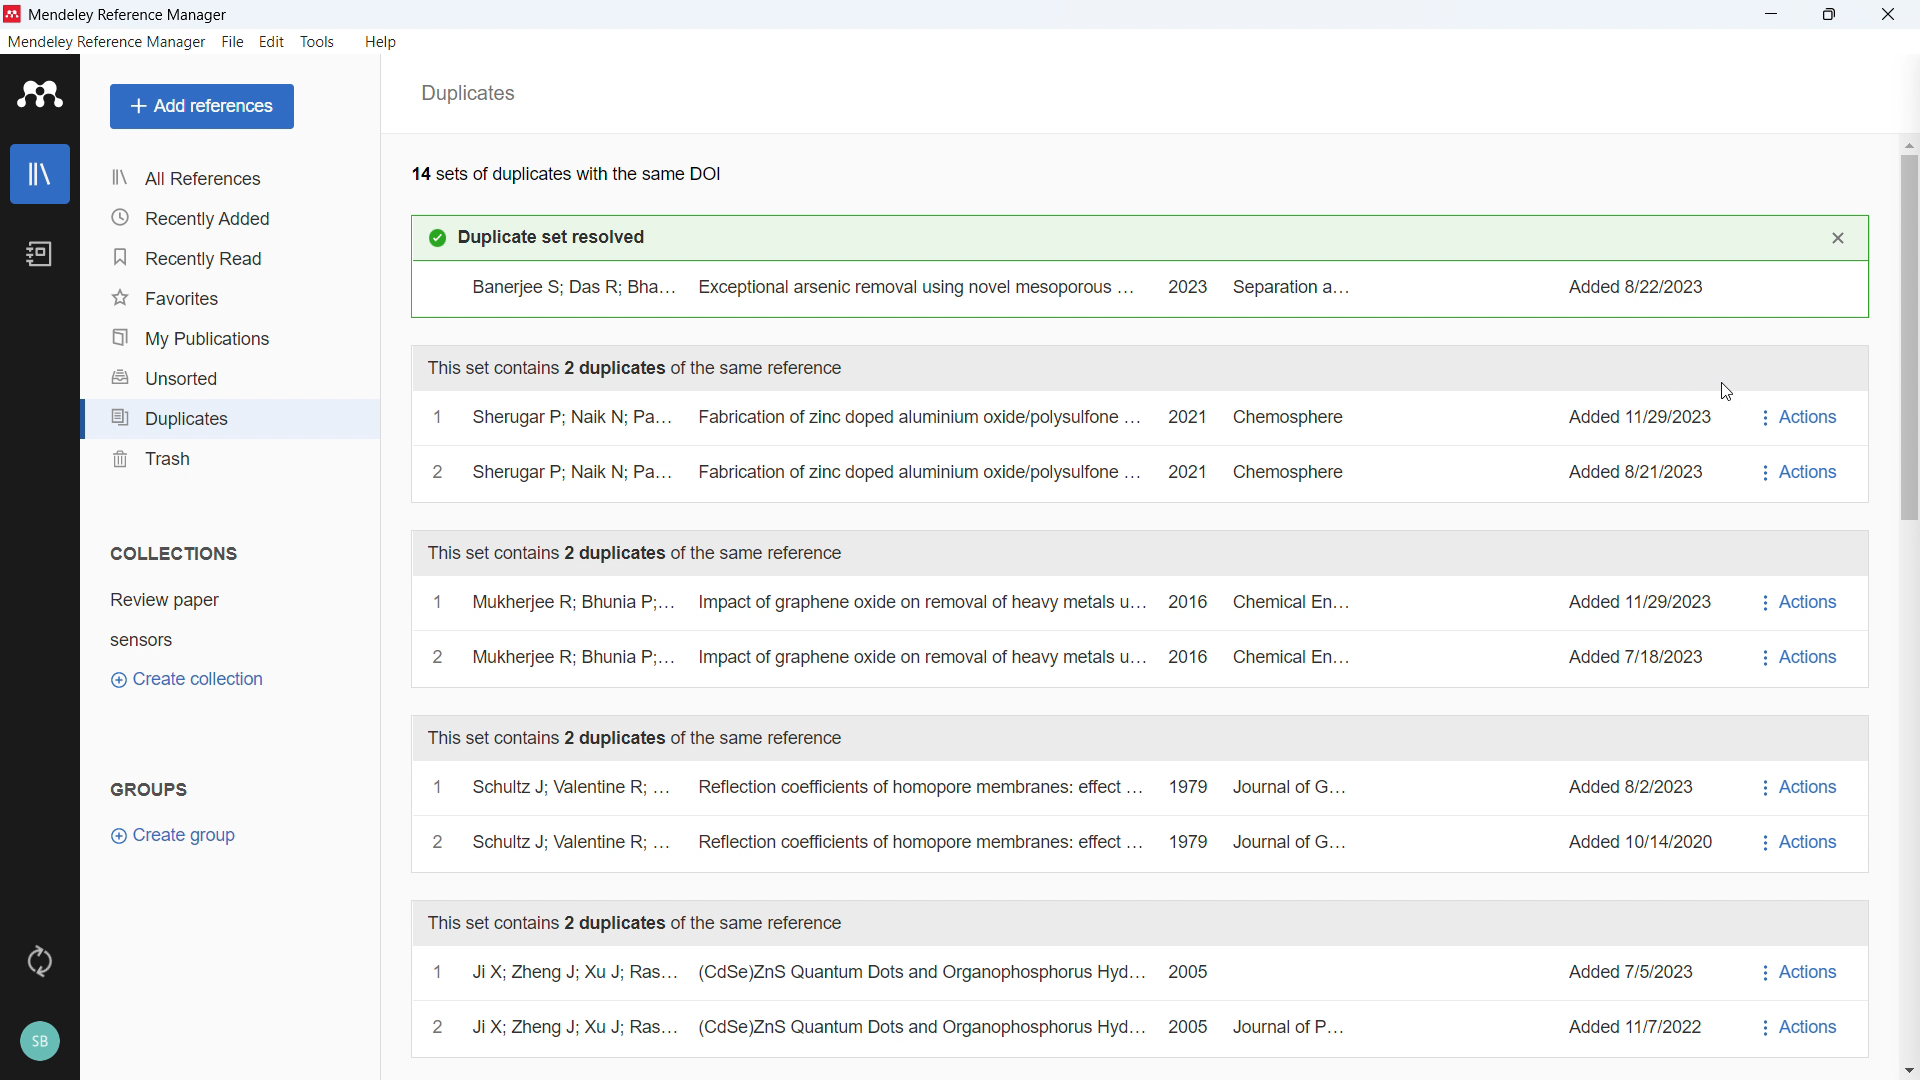 The height and width of the screenshot is (1080, 1920). Describe the element at coordinates (228, 420) in the screenshot. I see `Duplicates ` at that location.